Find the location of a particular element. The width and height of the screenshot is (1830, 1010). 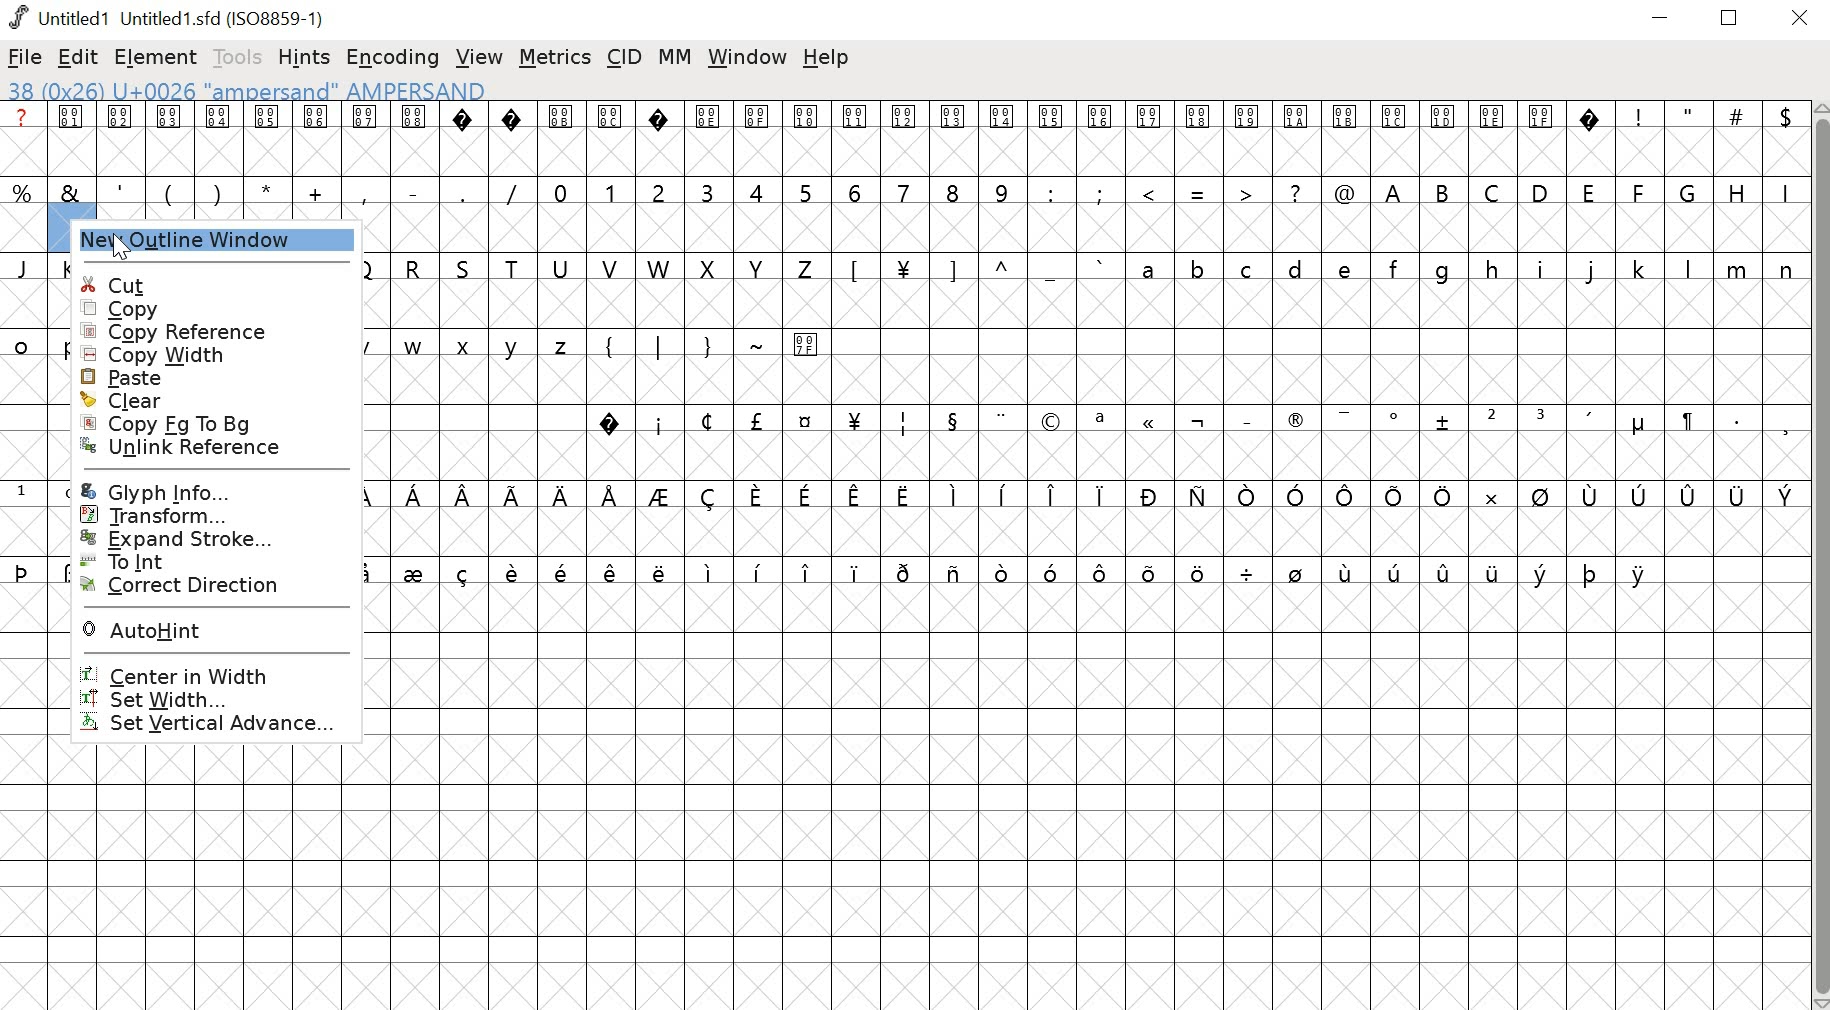

Symbol is located at coordinates (1295, 423).